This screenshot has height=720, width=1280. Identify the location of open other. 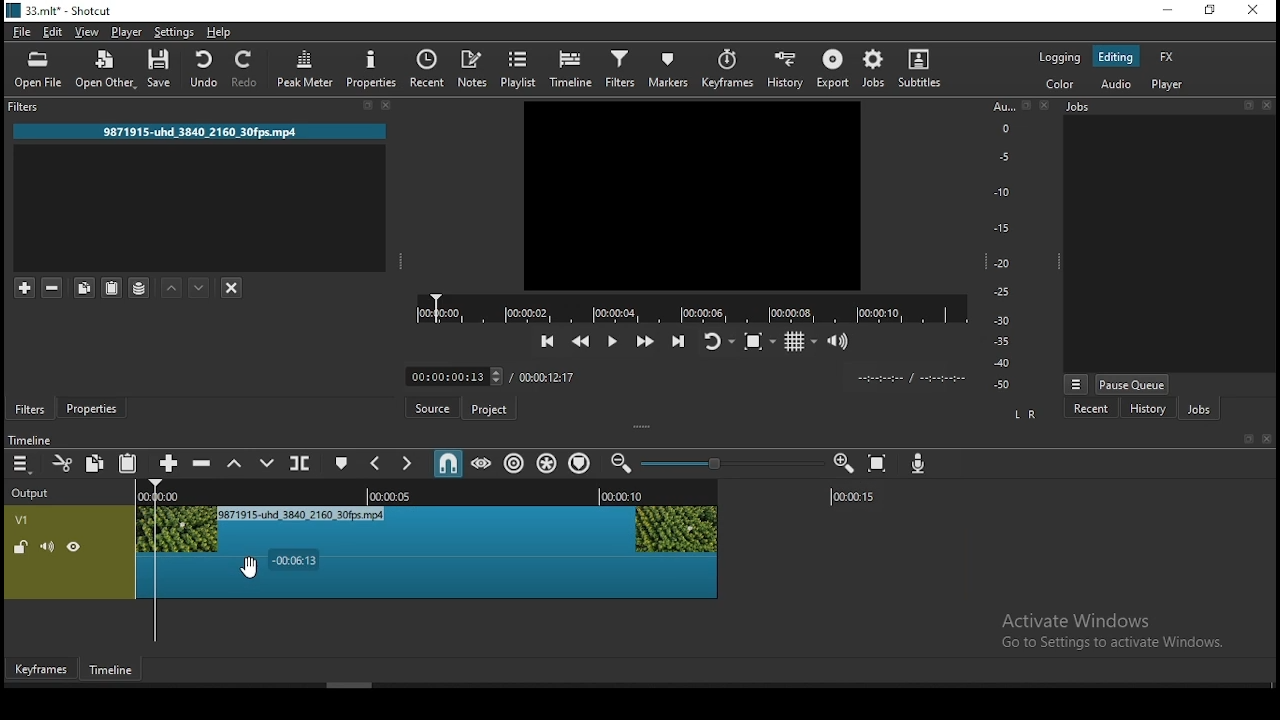
(109, 70).